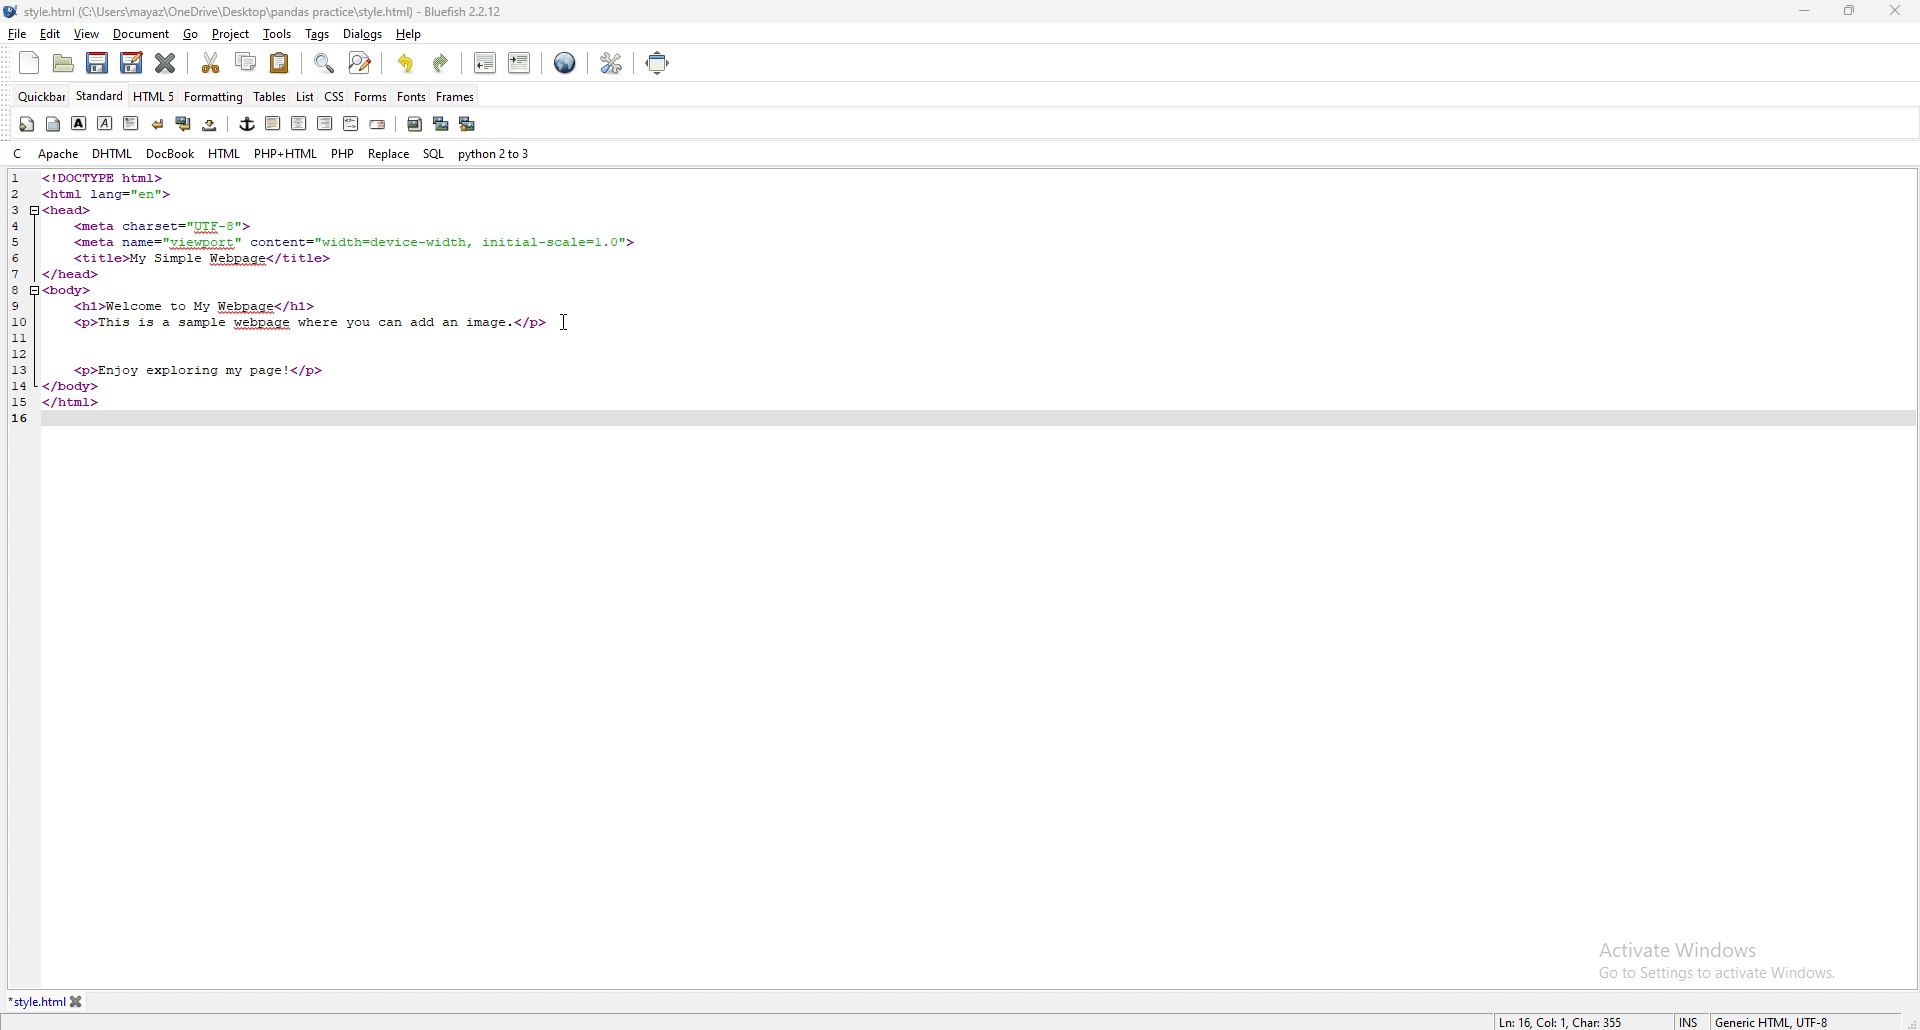 This screenshot has width=1920, height=1030. Describe the element at coordinates (380, 125) in the screenshot. I see `email` at that location.